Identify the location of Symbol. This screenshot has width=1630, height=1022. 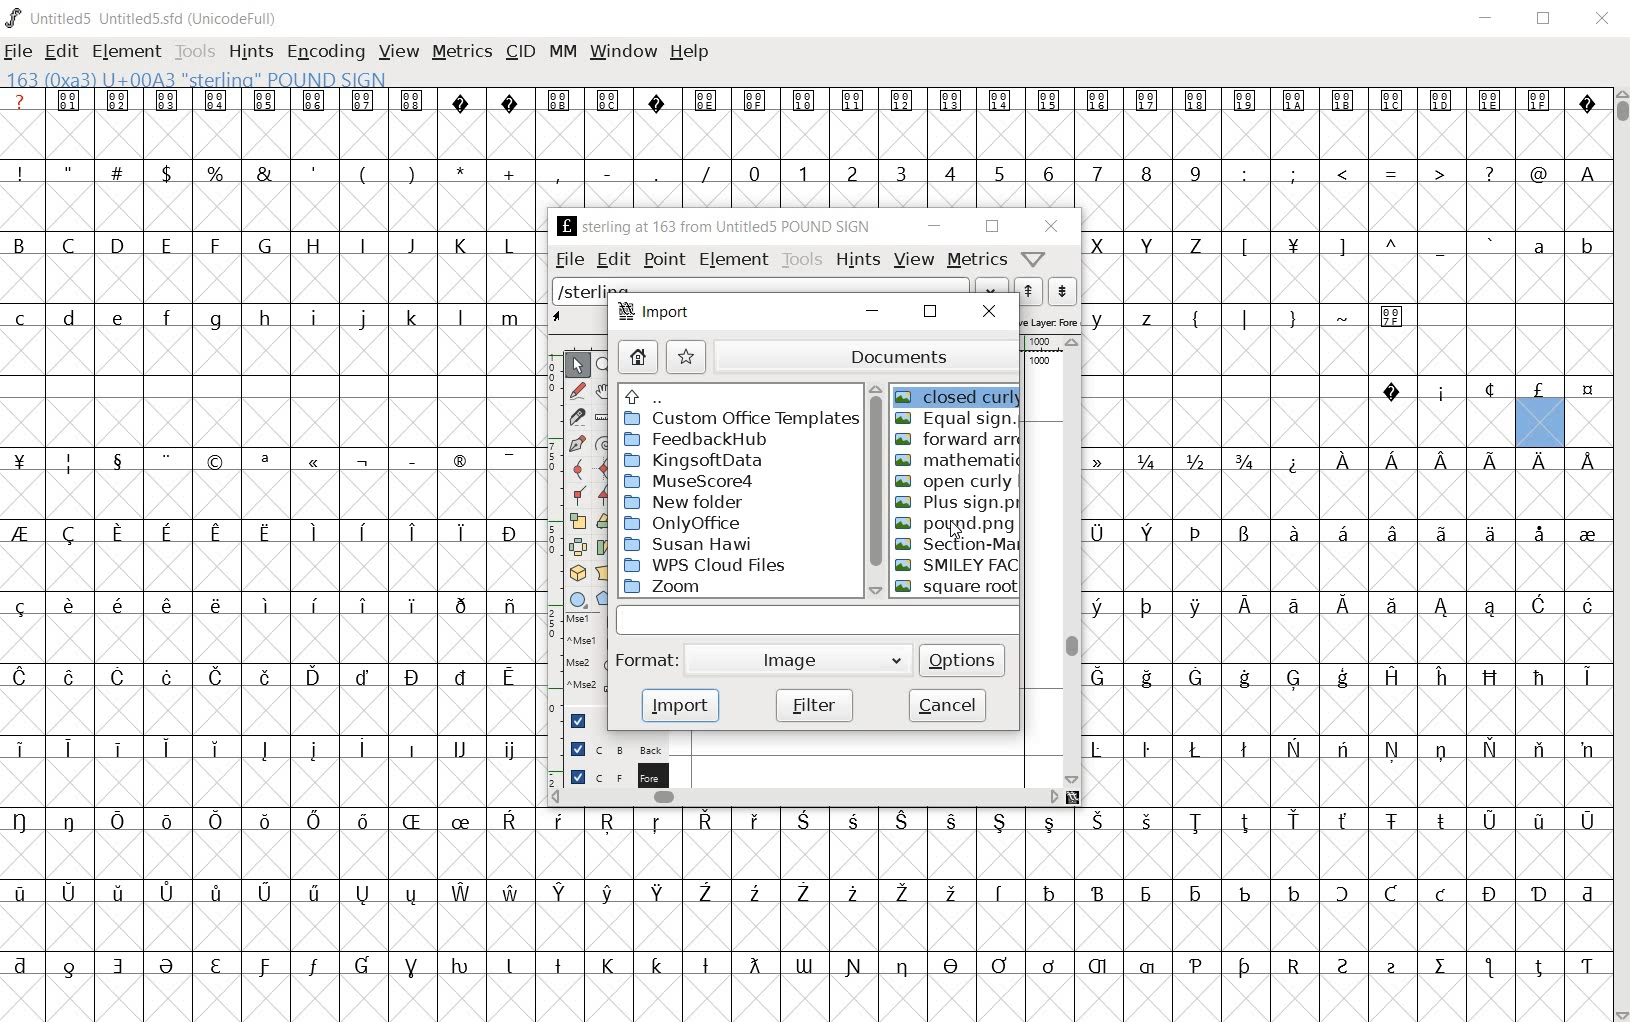
(1539, 964).